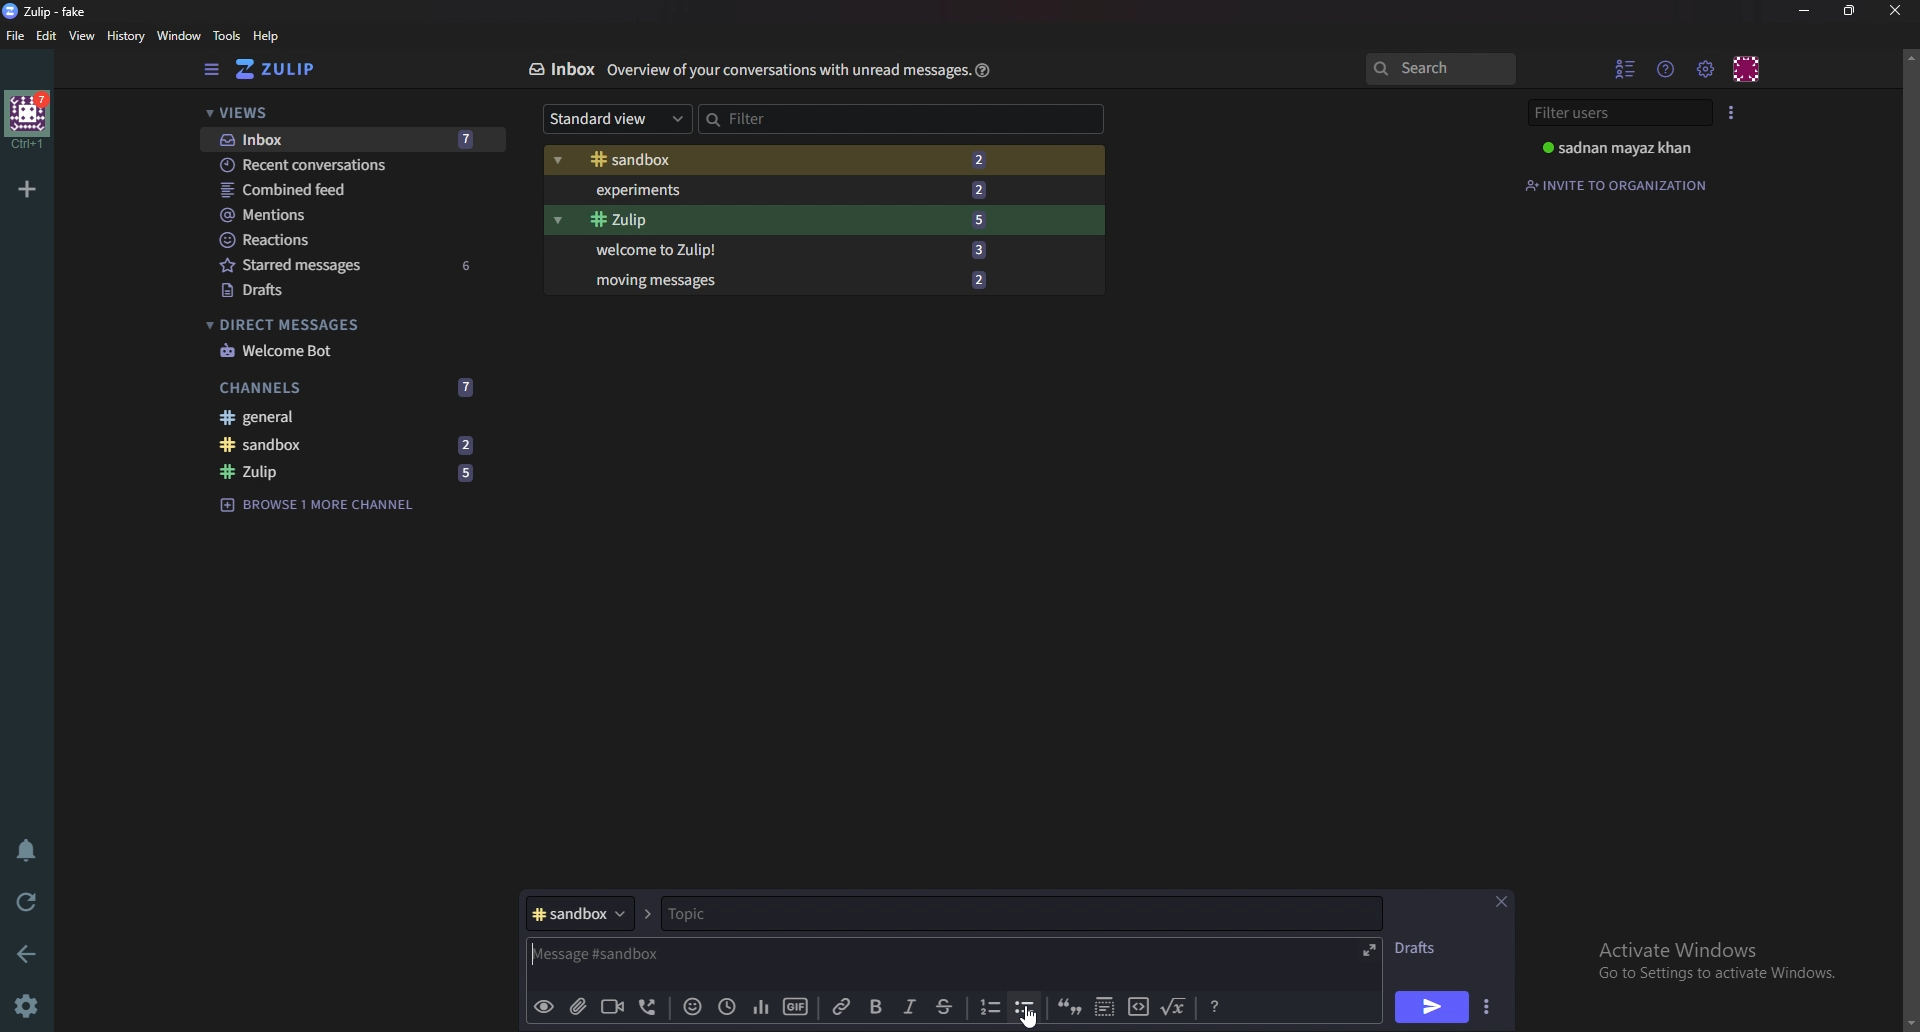 This screenshot has width=1920, height=1032. Describe the element at coordinates (348, 388) in the screenshot. I see `Channels` at that location.